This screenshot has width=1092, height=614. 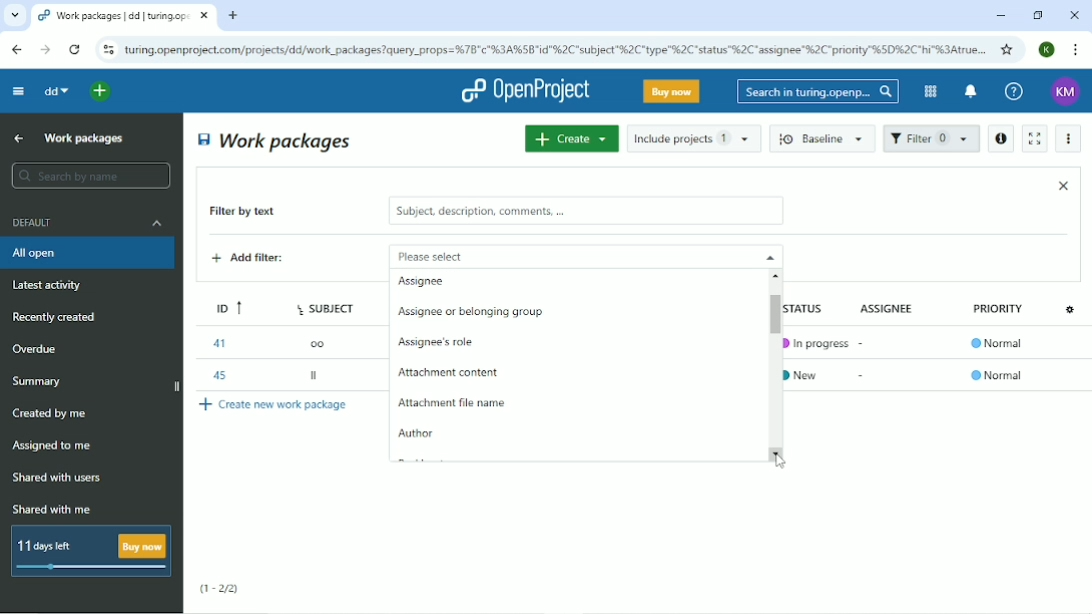 What do you see at coordinates (780, 453) in the screenshot?
I see `scroll down` at bounding box center [780, 453].